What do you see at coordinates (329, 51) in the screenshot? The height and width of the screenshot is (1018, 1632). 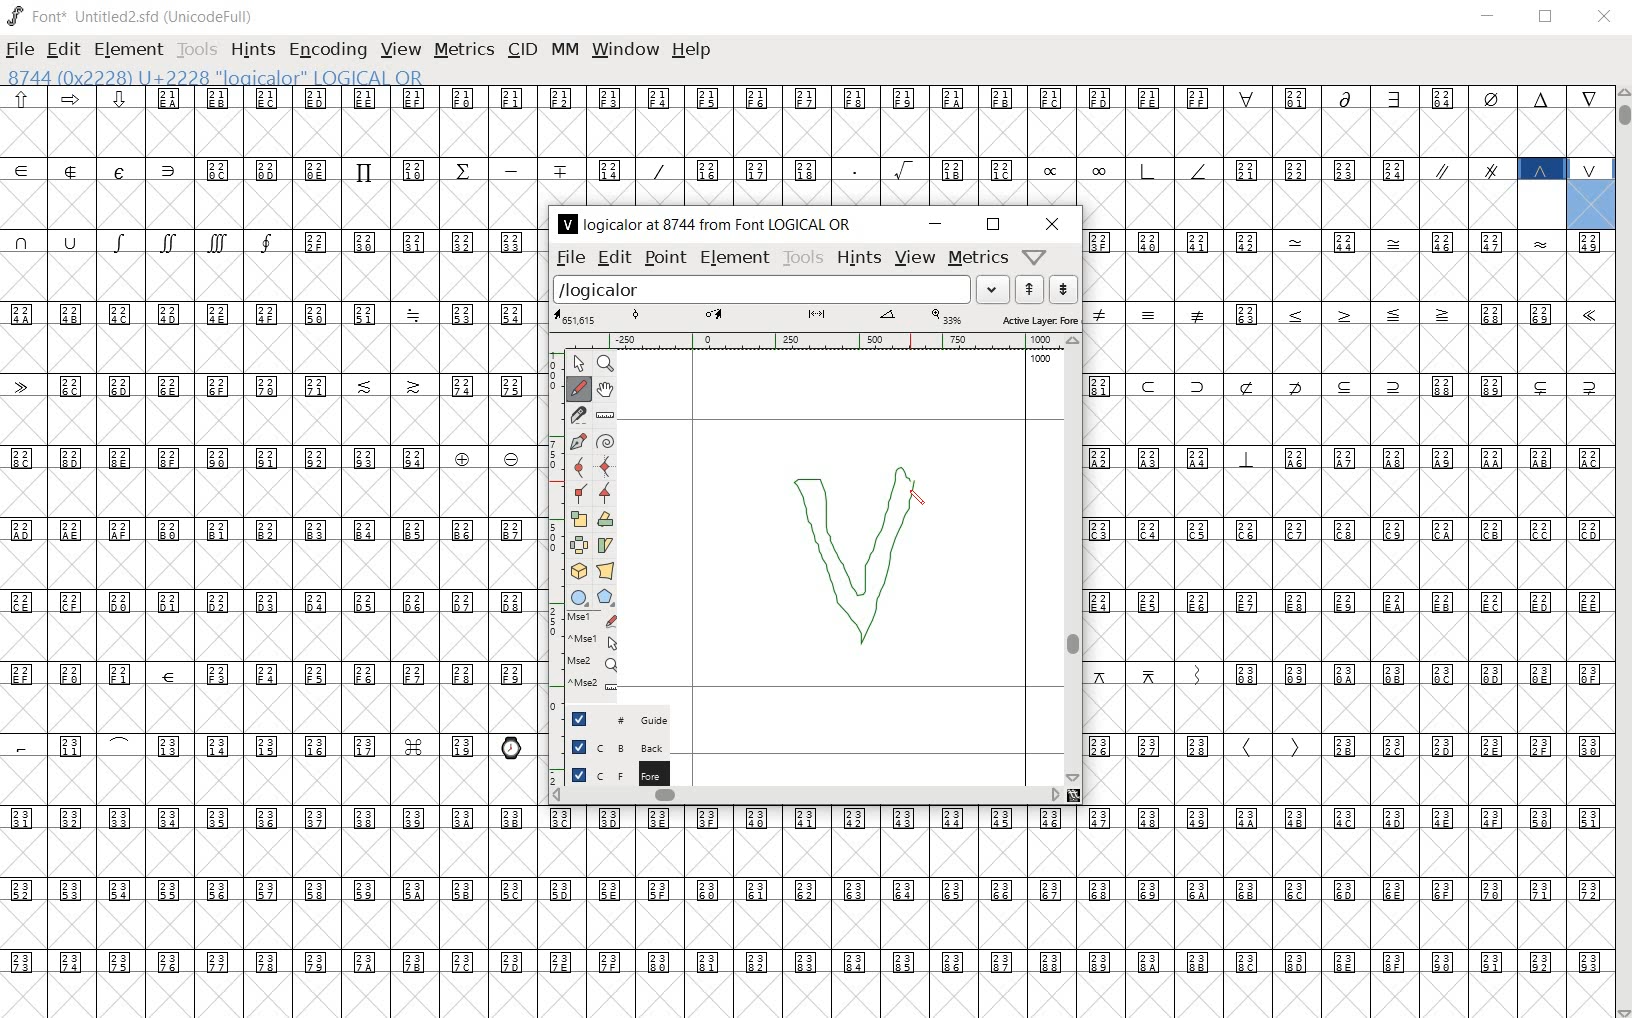 I see `encoding` at bounding box center [329, 51].